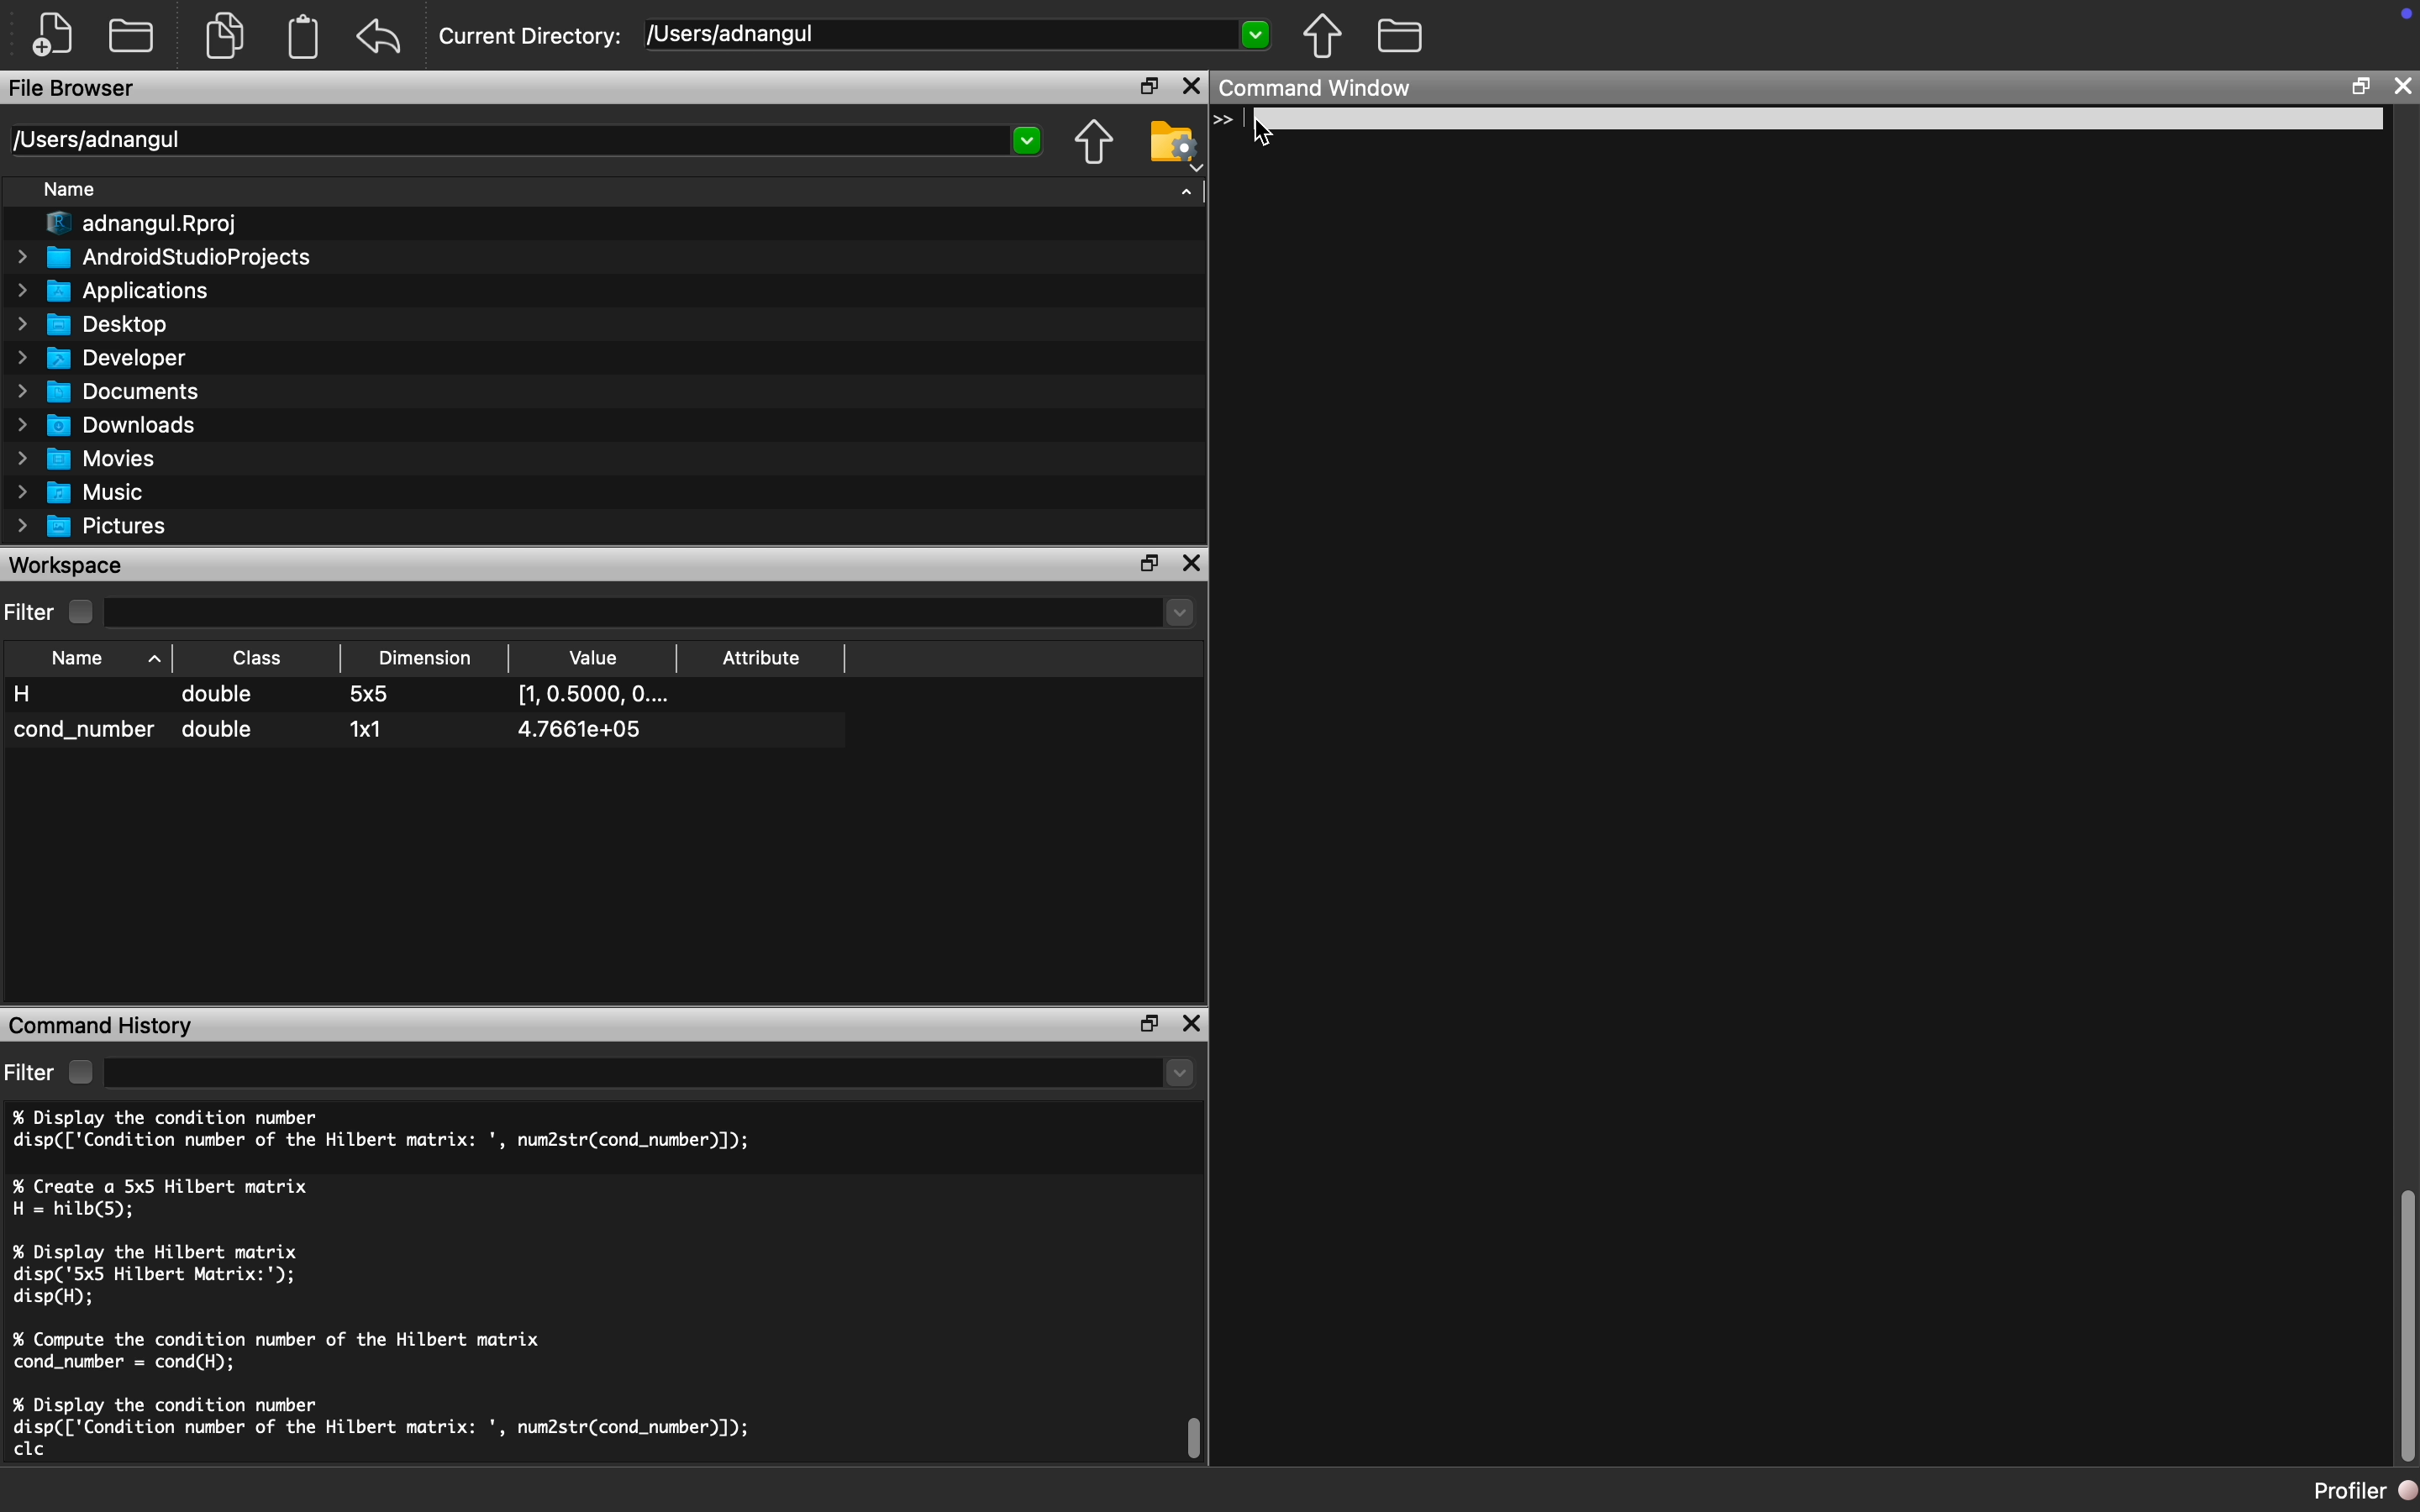 This screenshot has width=2420, height=1512. I want to click on H double 5x5 [1,0.5000, O...., so click(346, 697).